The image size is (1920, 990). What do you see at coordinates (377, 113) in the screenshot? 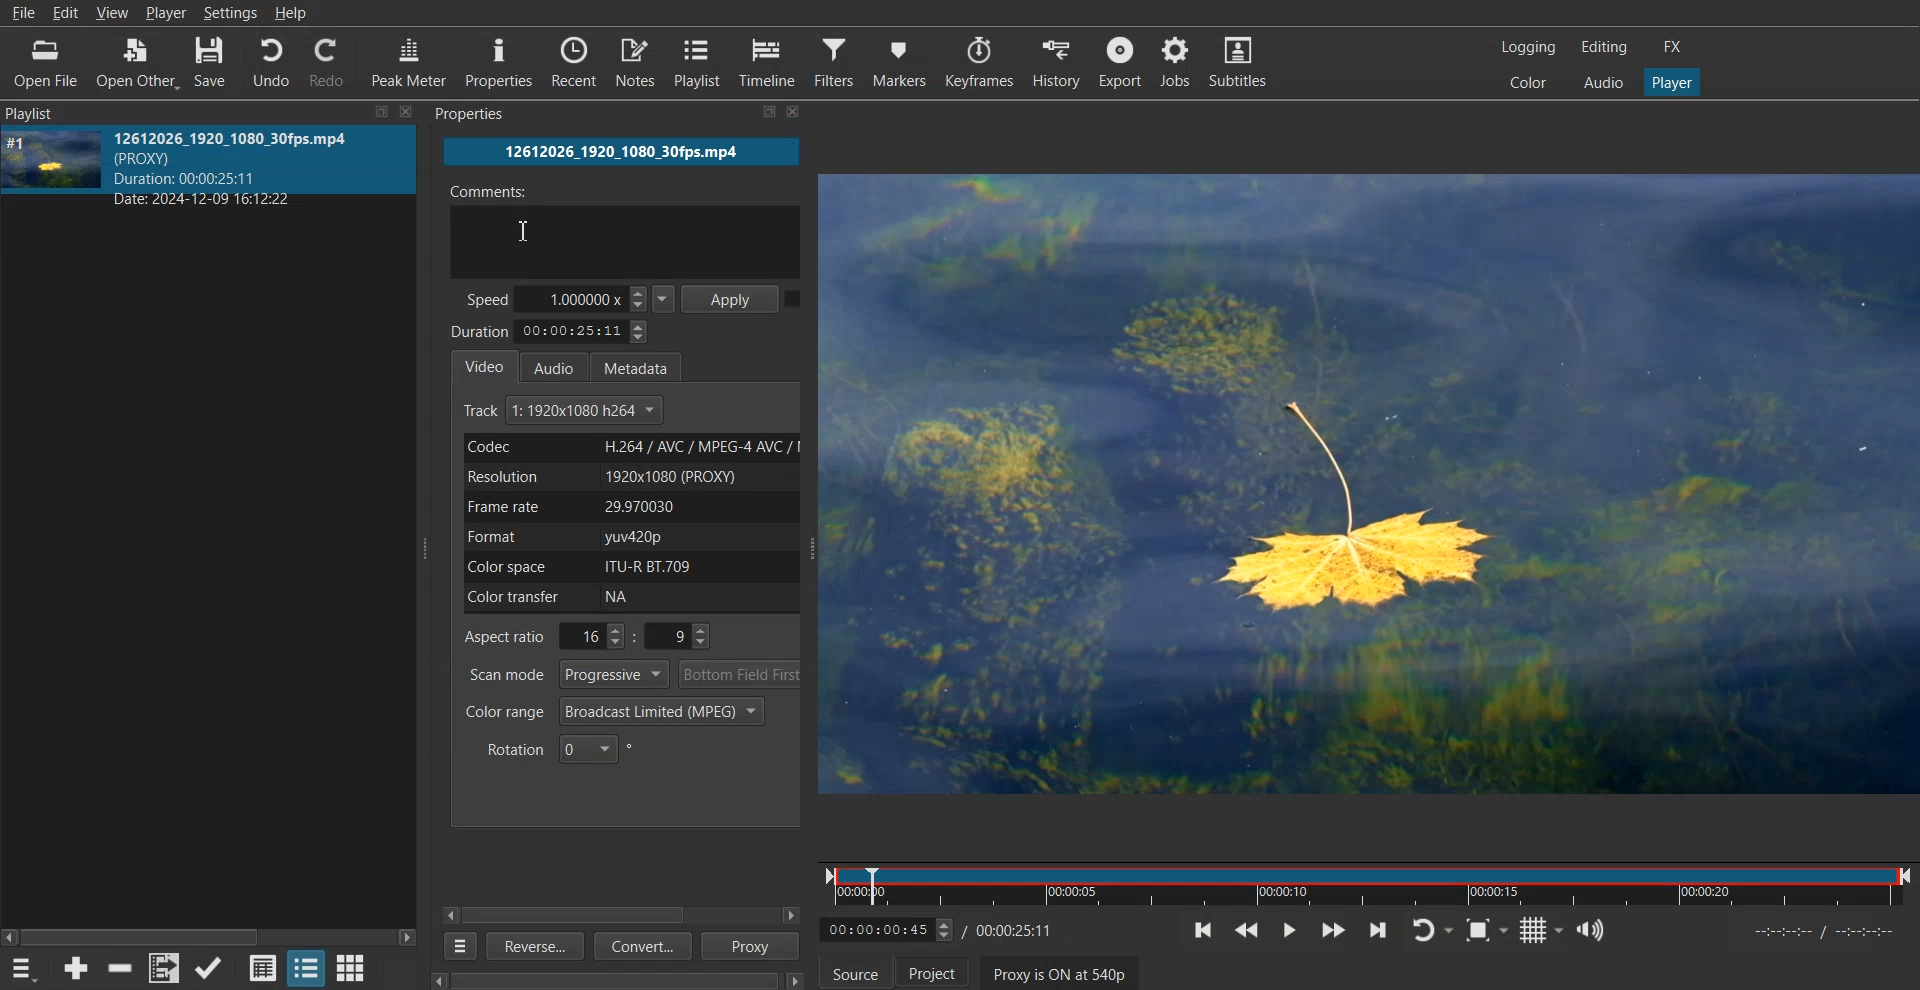
I see `resize` at bounding box center [377, 113].